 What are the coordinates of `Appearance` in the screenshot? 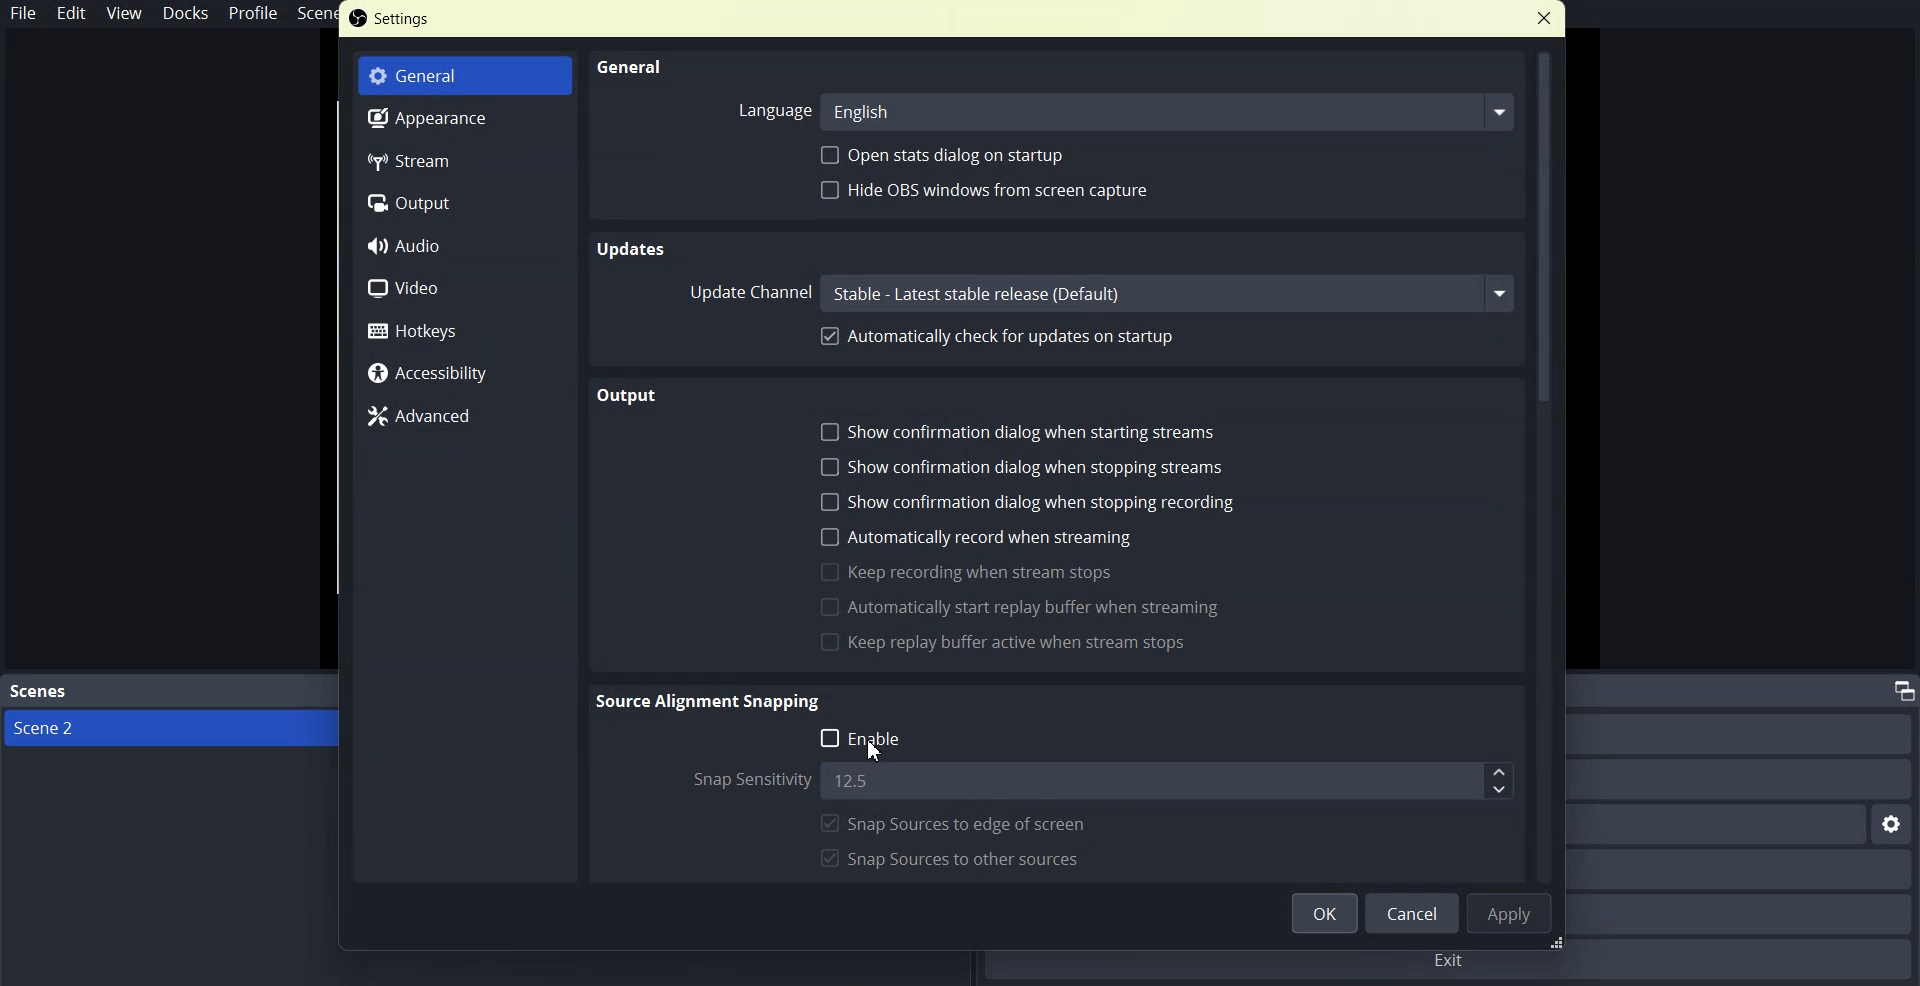 It's located at (467, 119).